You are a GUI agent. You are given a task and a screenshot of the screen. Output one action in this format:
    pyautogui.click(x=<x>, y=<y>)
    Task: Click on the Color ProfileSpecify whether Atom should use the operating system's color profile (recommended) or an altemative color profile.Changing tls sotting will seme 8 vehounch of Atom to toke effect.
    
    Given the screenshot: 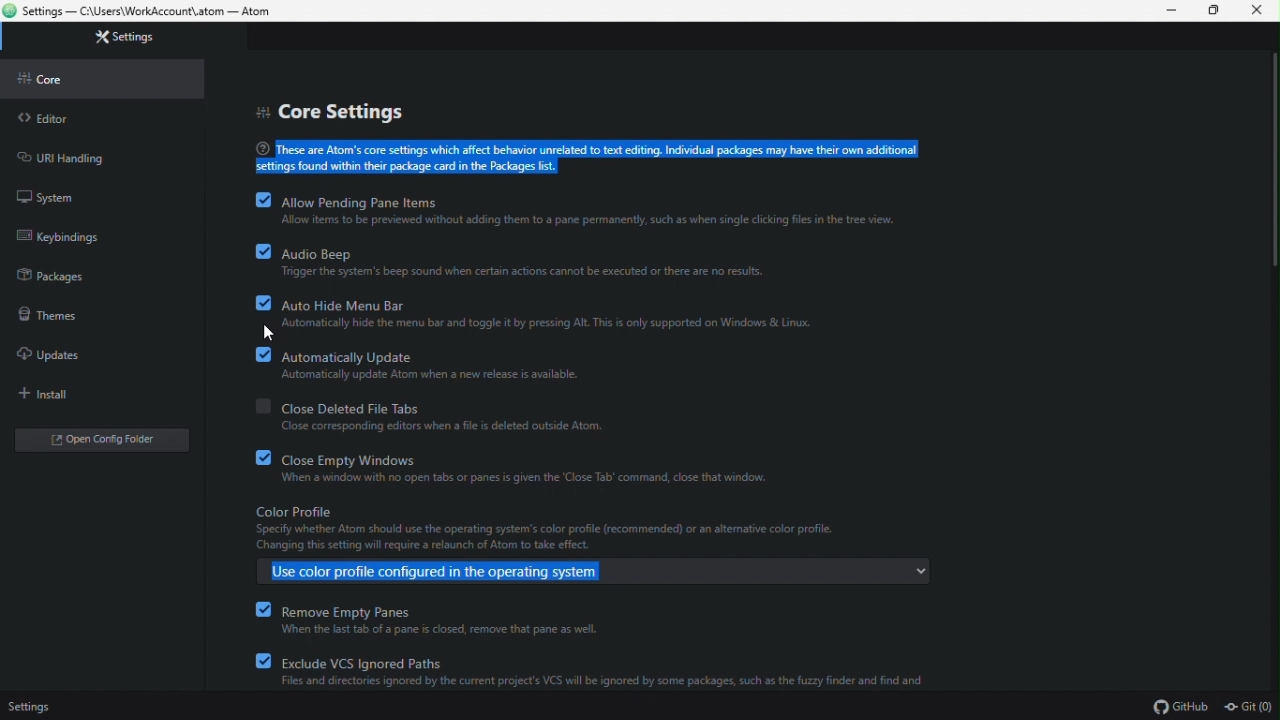 What is the action you would take?
    pyautogui.click(x=555, y=530)
    